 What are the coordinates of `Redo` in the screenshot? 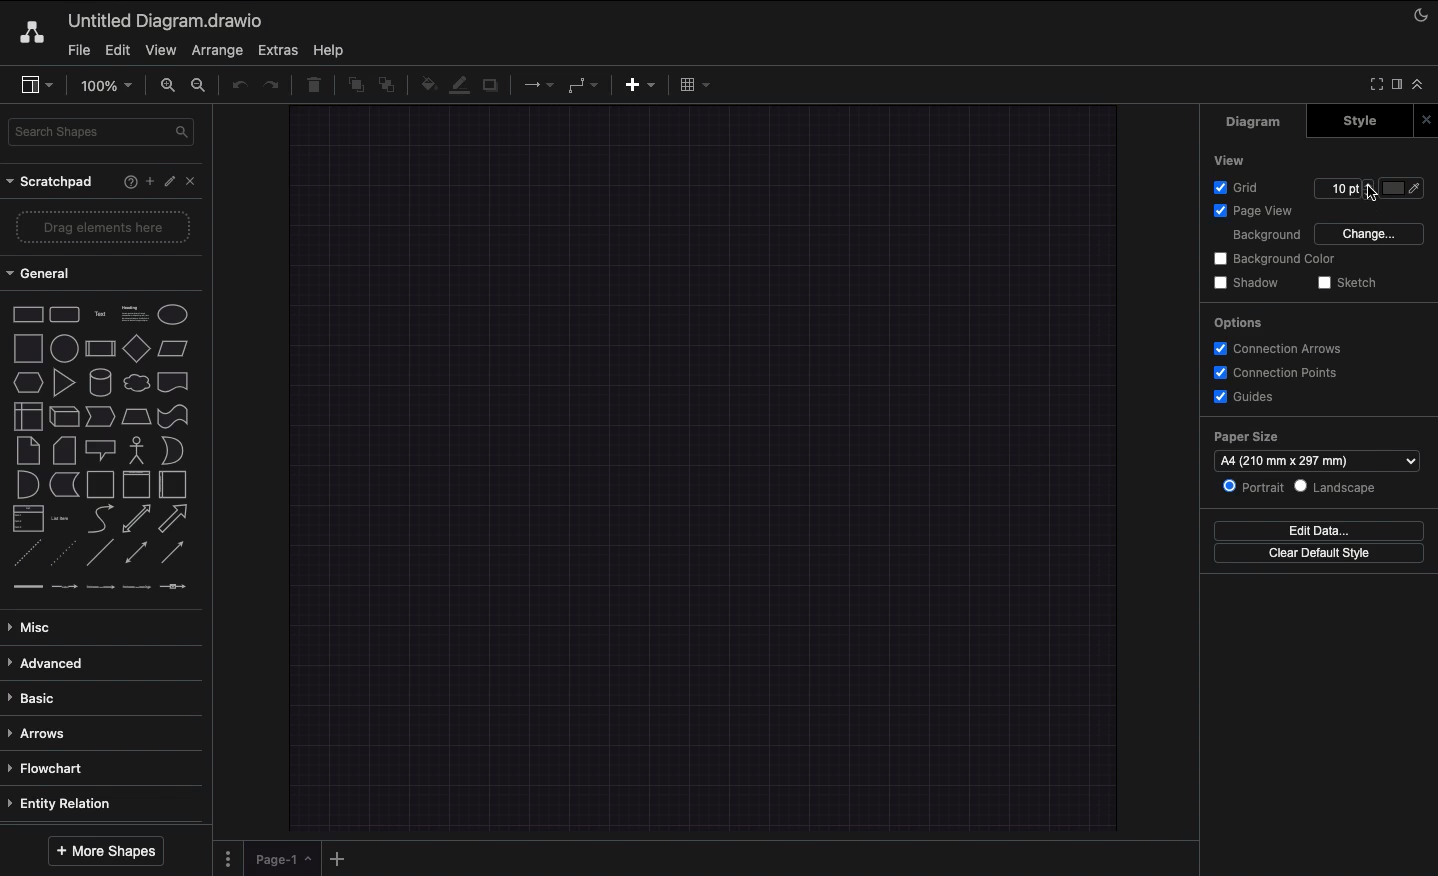 It's located at (274, 86).